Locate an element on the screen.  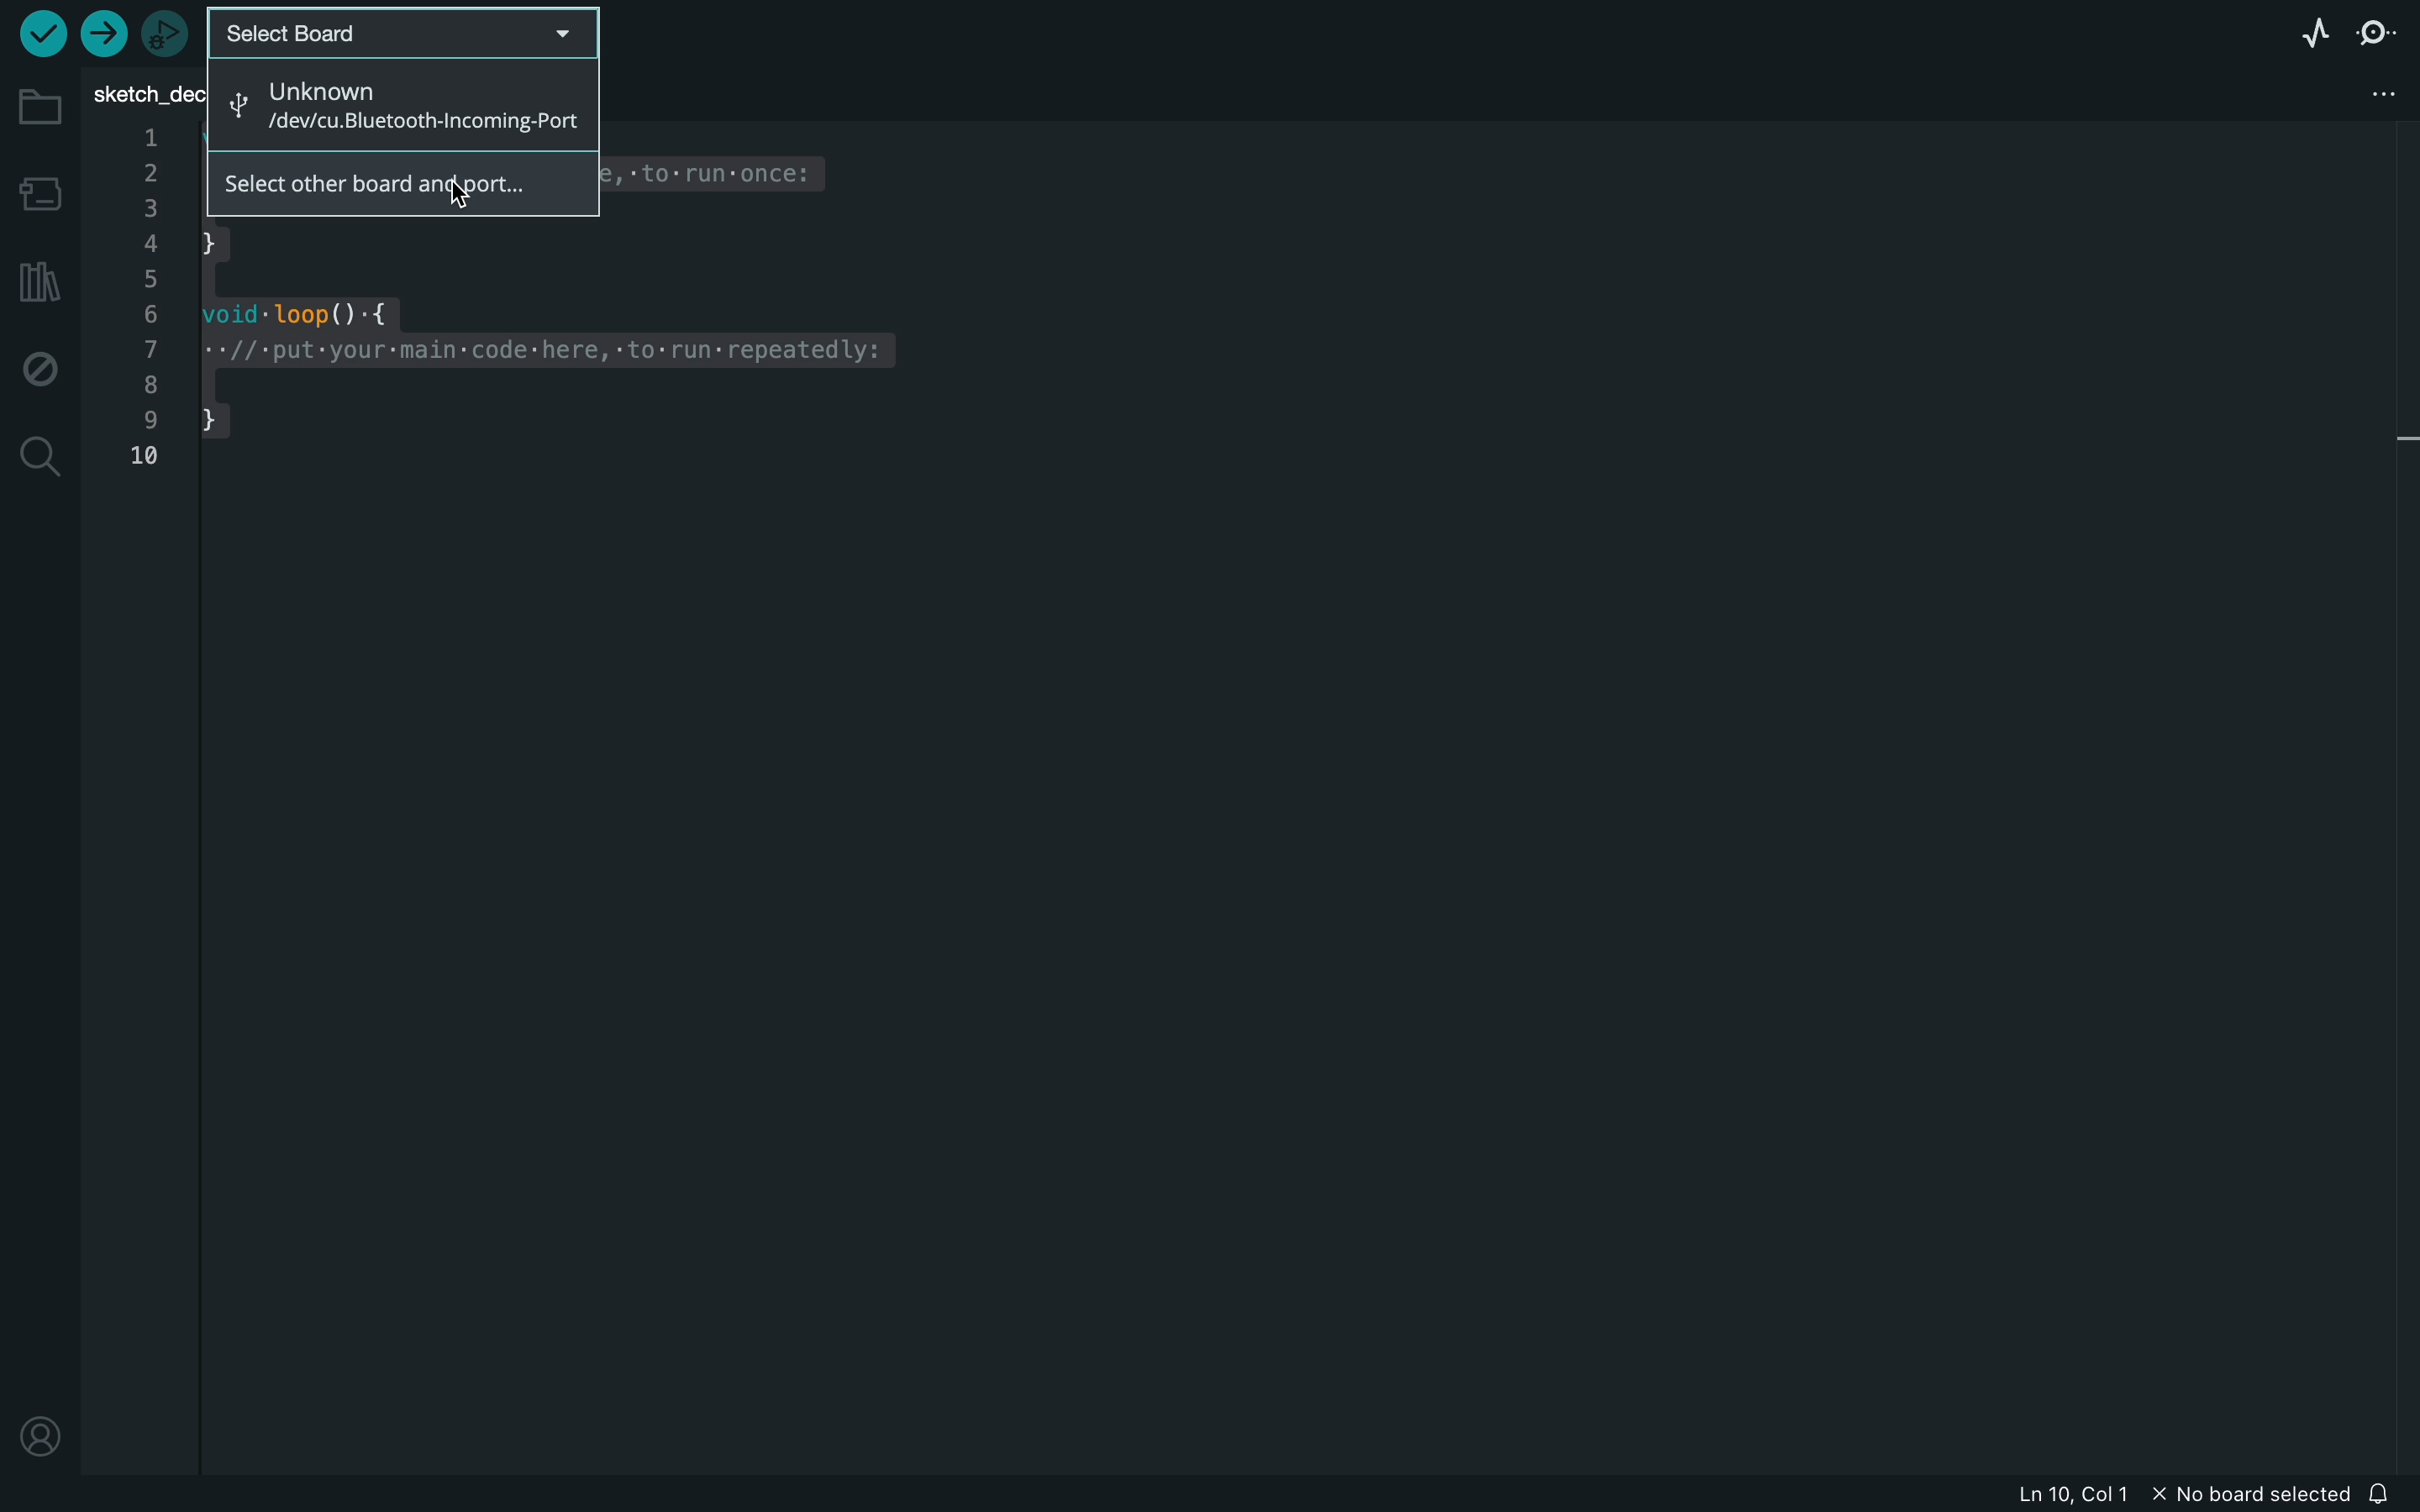
debug is located at coordinates (40, 364).